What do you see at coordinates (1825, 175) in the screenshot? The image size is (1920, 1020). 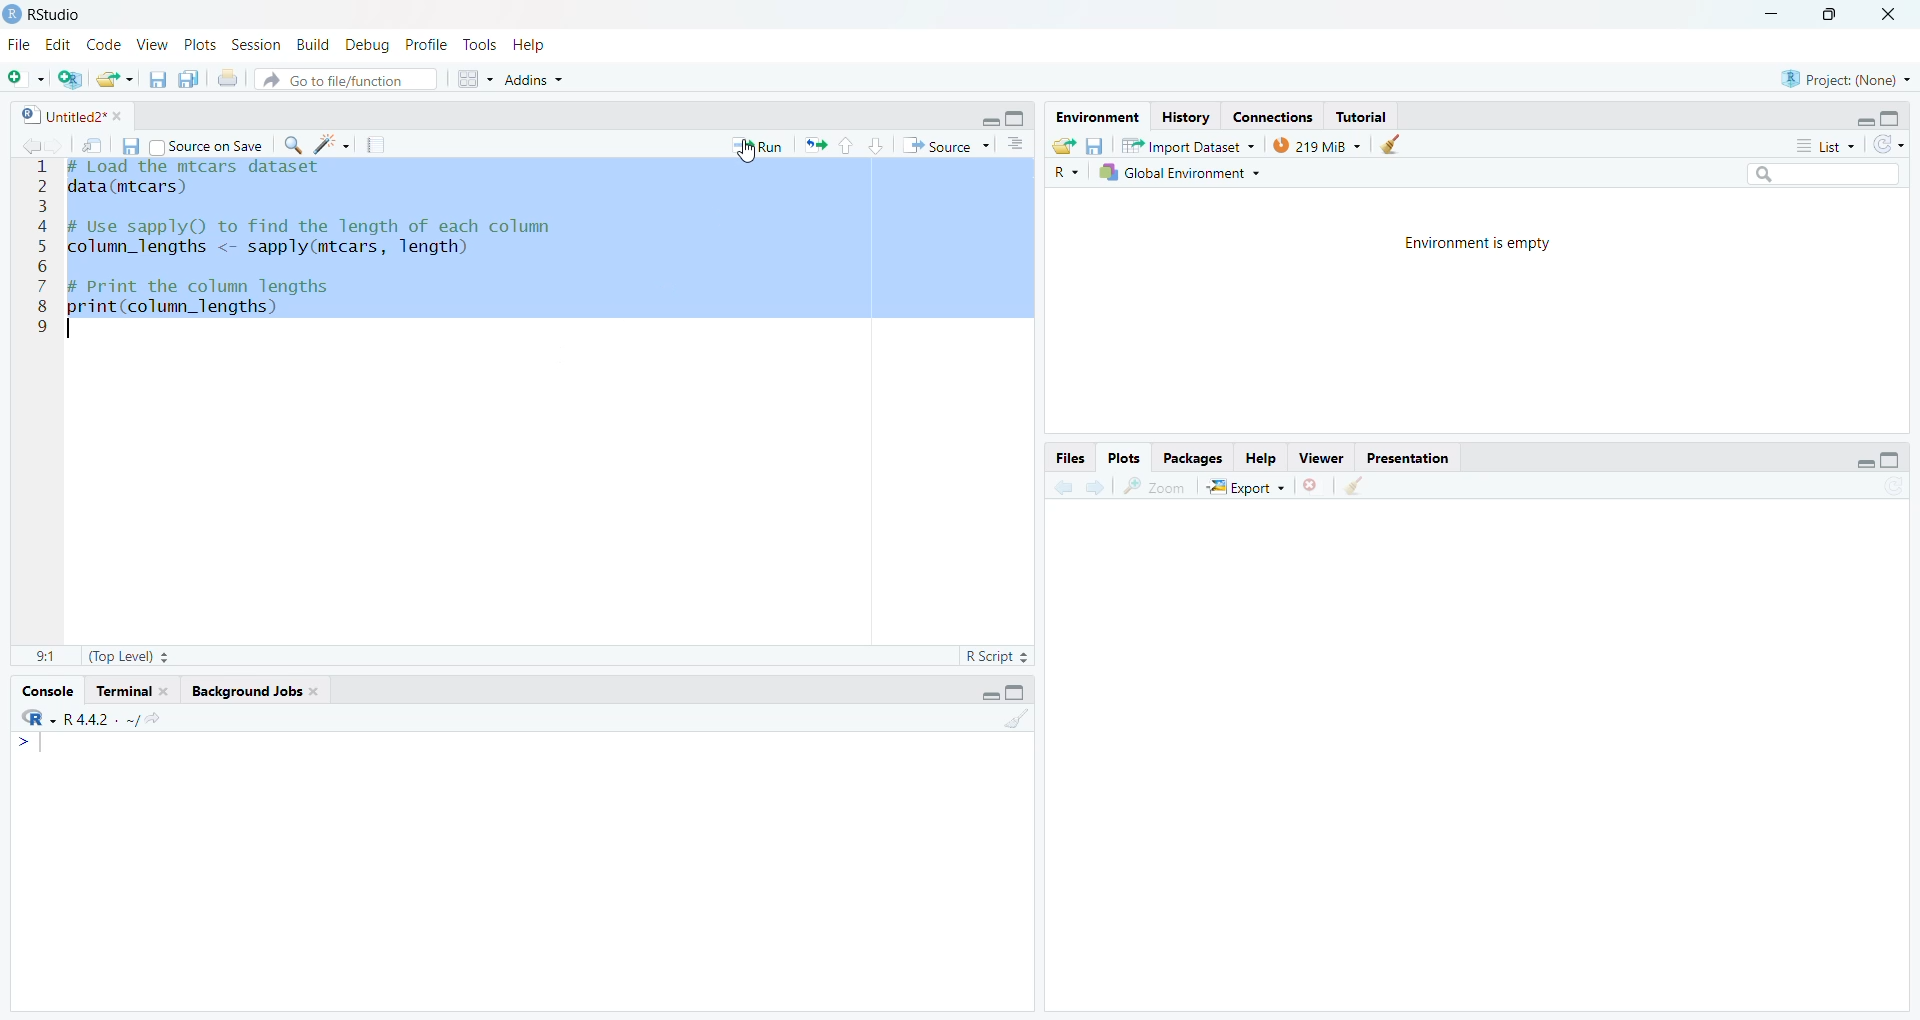 I see `Search` at bounding box center [1825, 175].